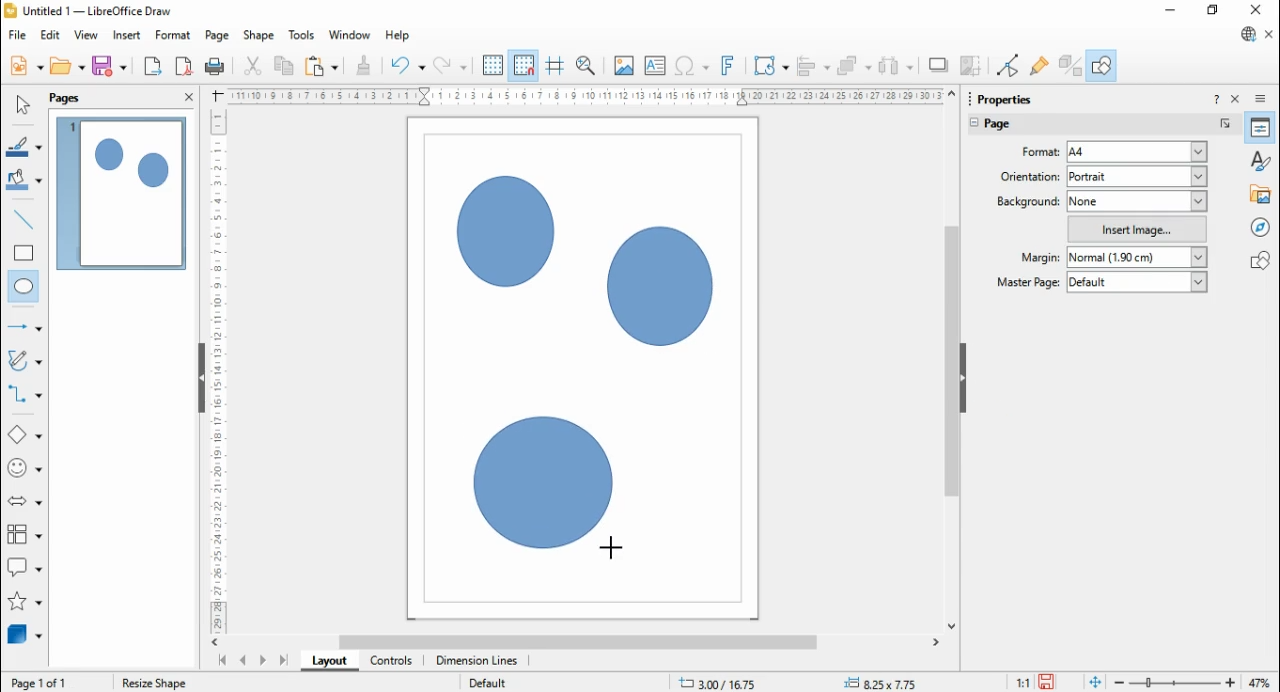  Describe the element at coordinates (1259, 11) in the screenshot. I see `close windo` at that location.